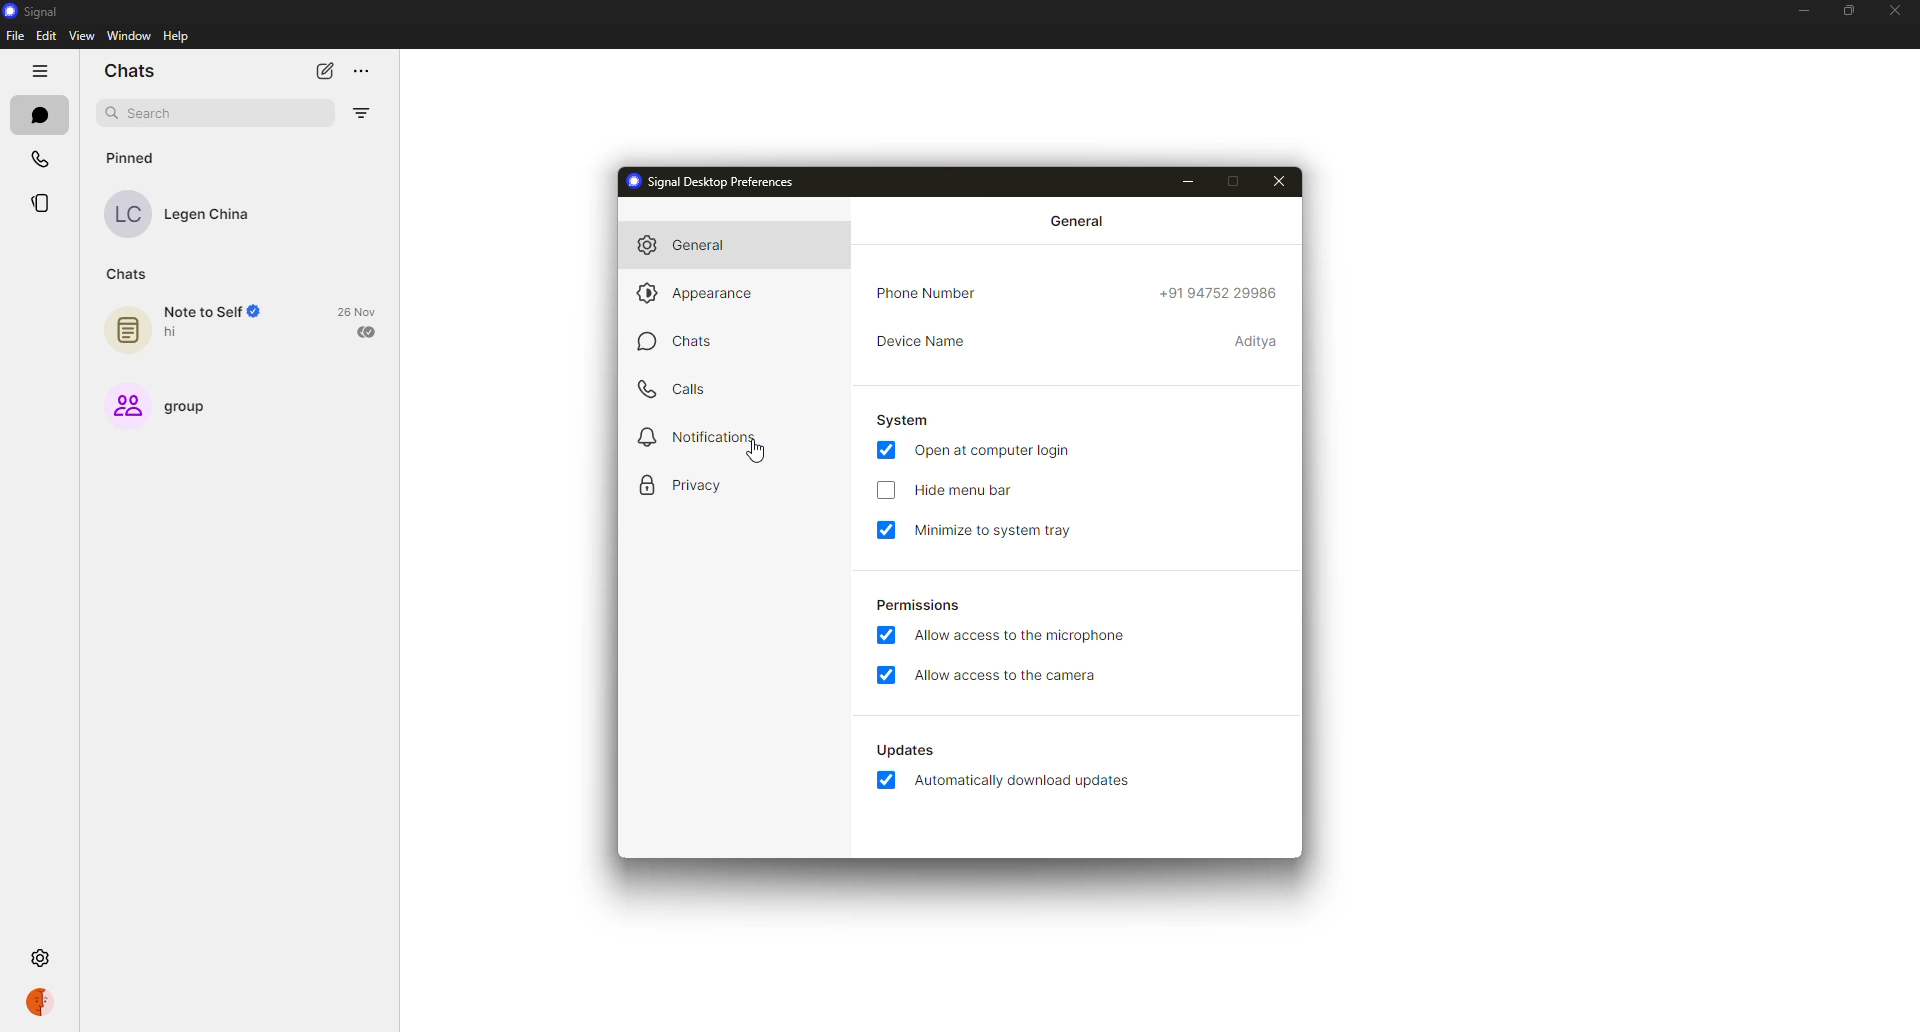 This screenshot has height=1032, width=1920. I want to click on chats, so click(39, 113).